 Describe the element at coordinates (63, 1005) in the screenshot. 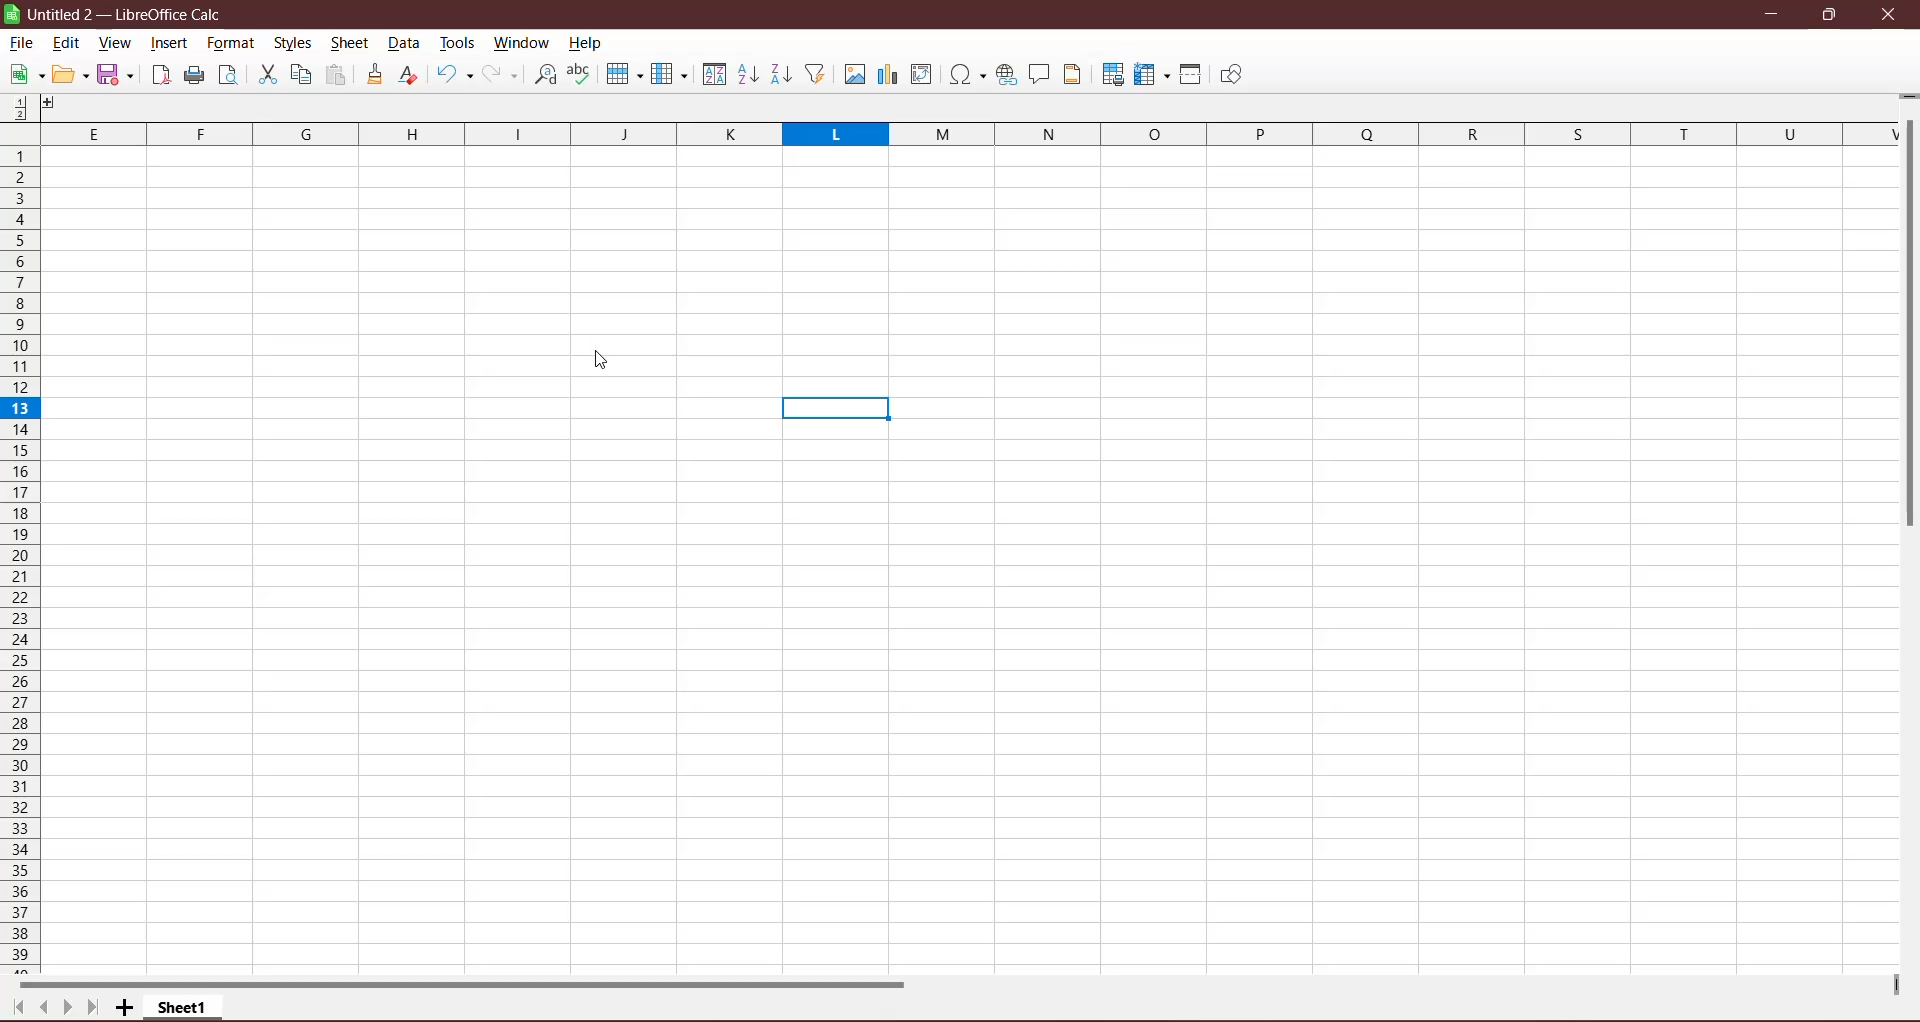

I see `Scroll to next page` at that location.